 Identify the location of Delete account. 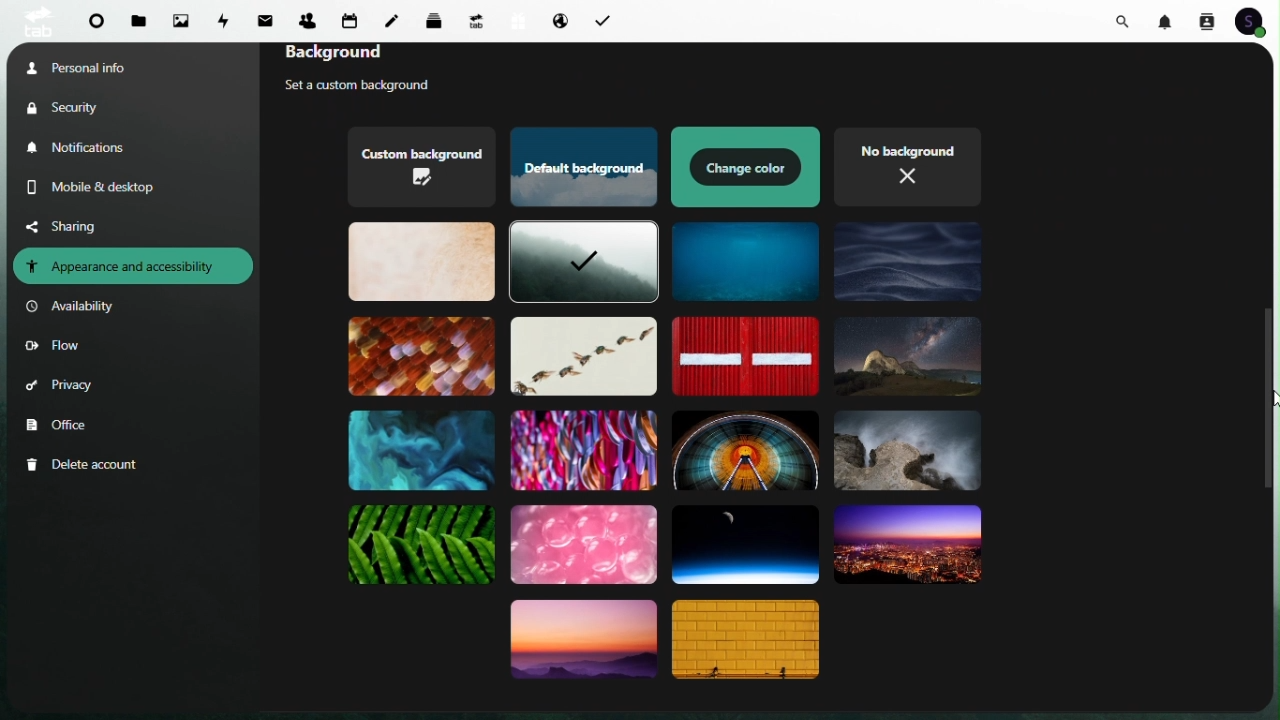
(86, 465).